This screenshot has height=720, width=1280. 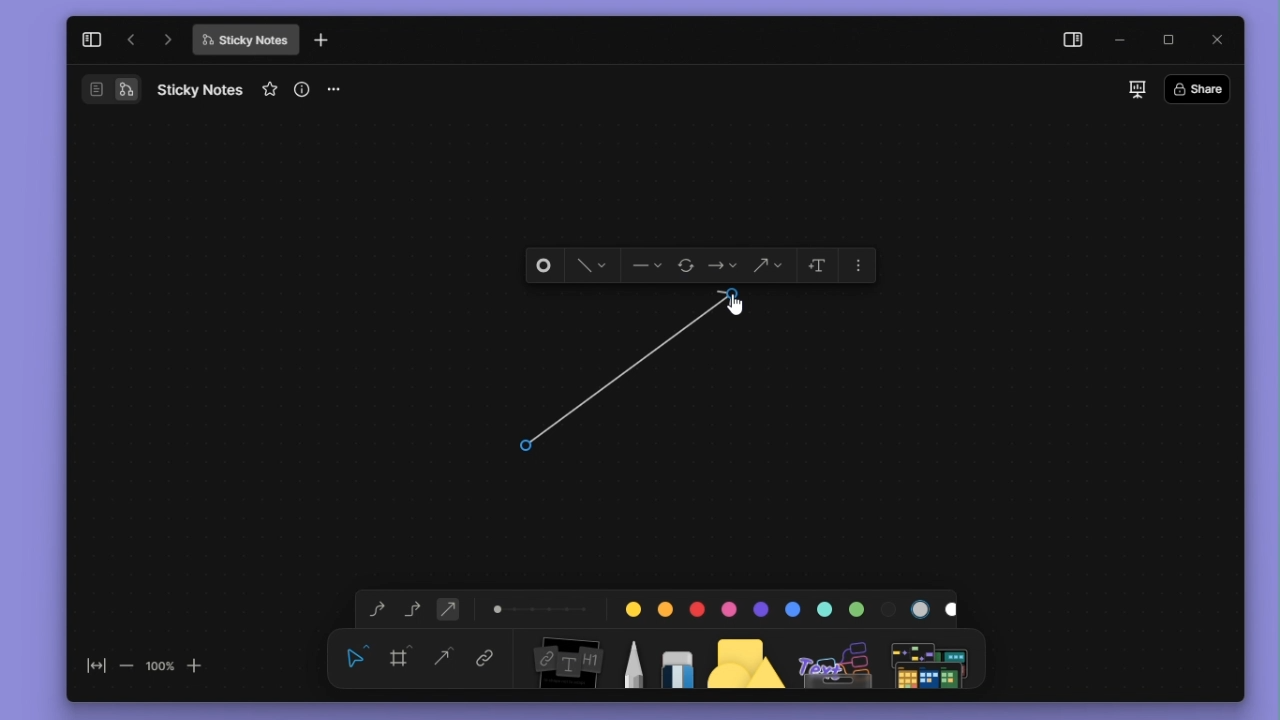 I want to click on thickness, so click(x=541, y=607).